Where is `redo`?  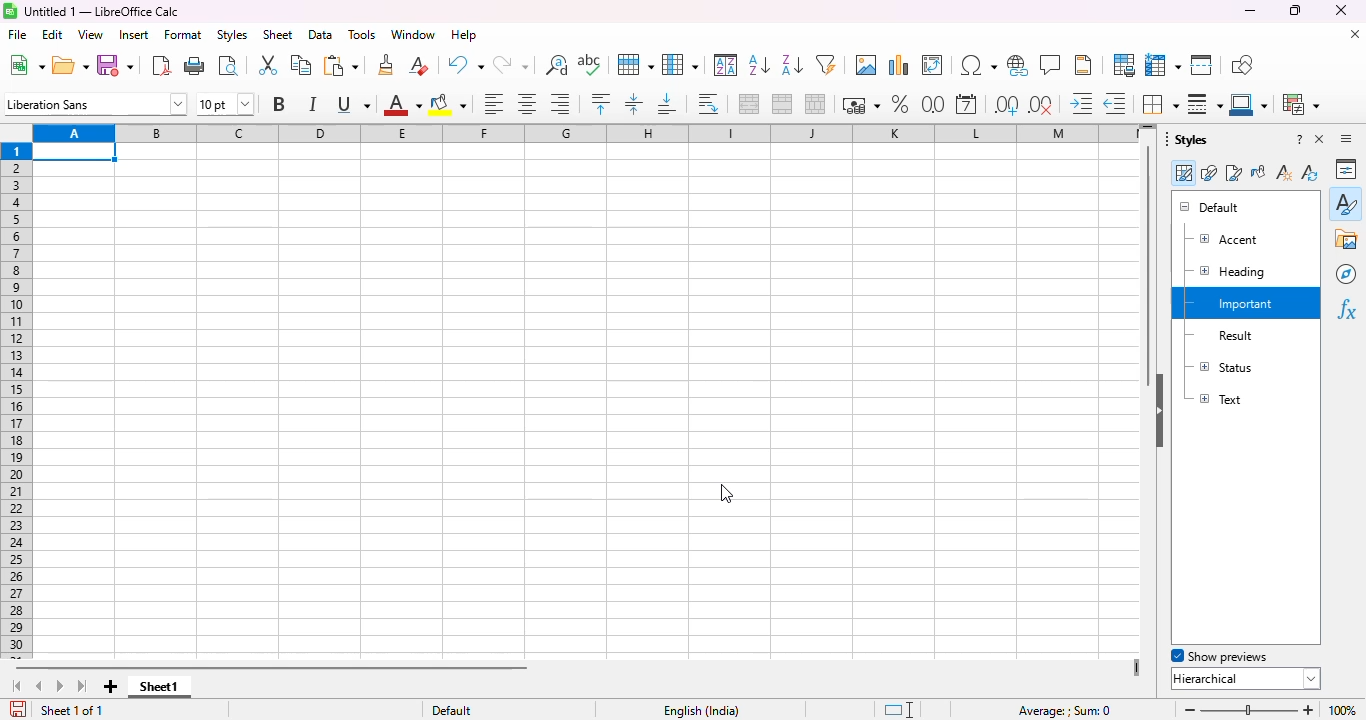 redo is located at coordinates (511, 65).